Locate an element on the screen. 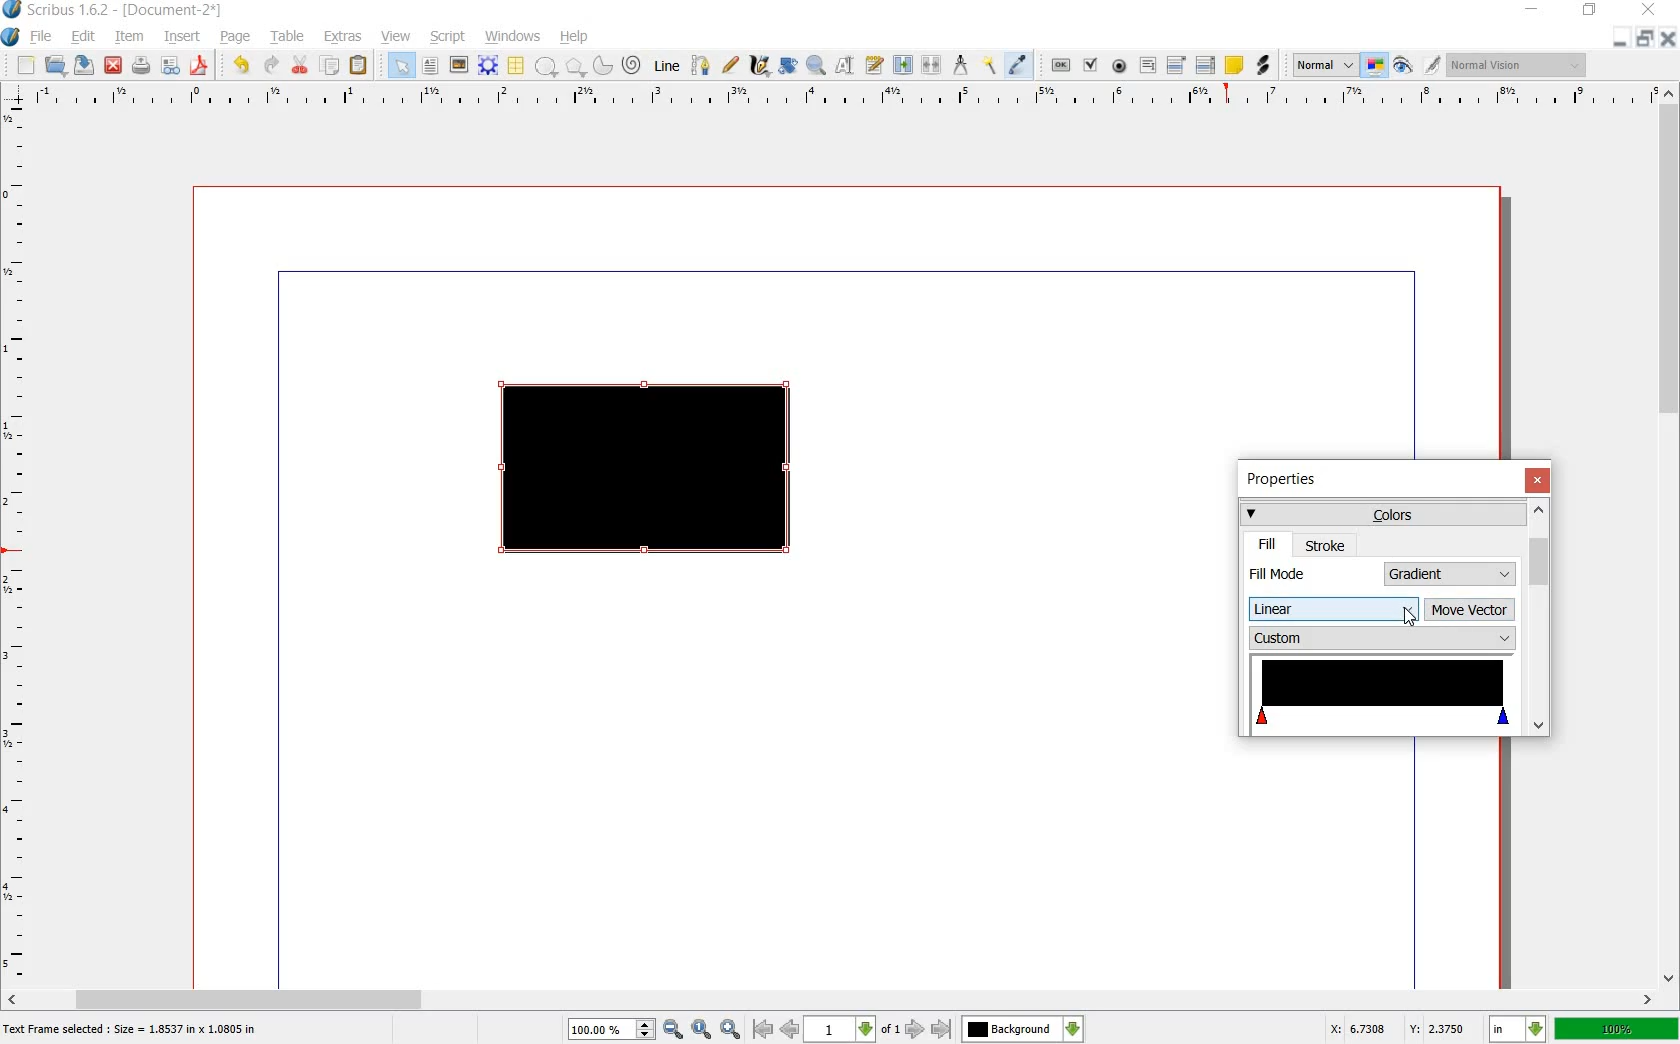  rotate item is located at coordinates (789, 66).